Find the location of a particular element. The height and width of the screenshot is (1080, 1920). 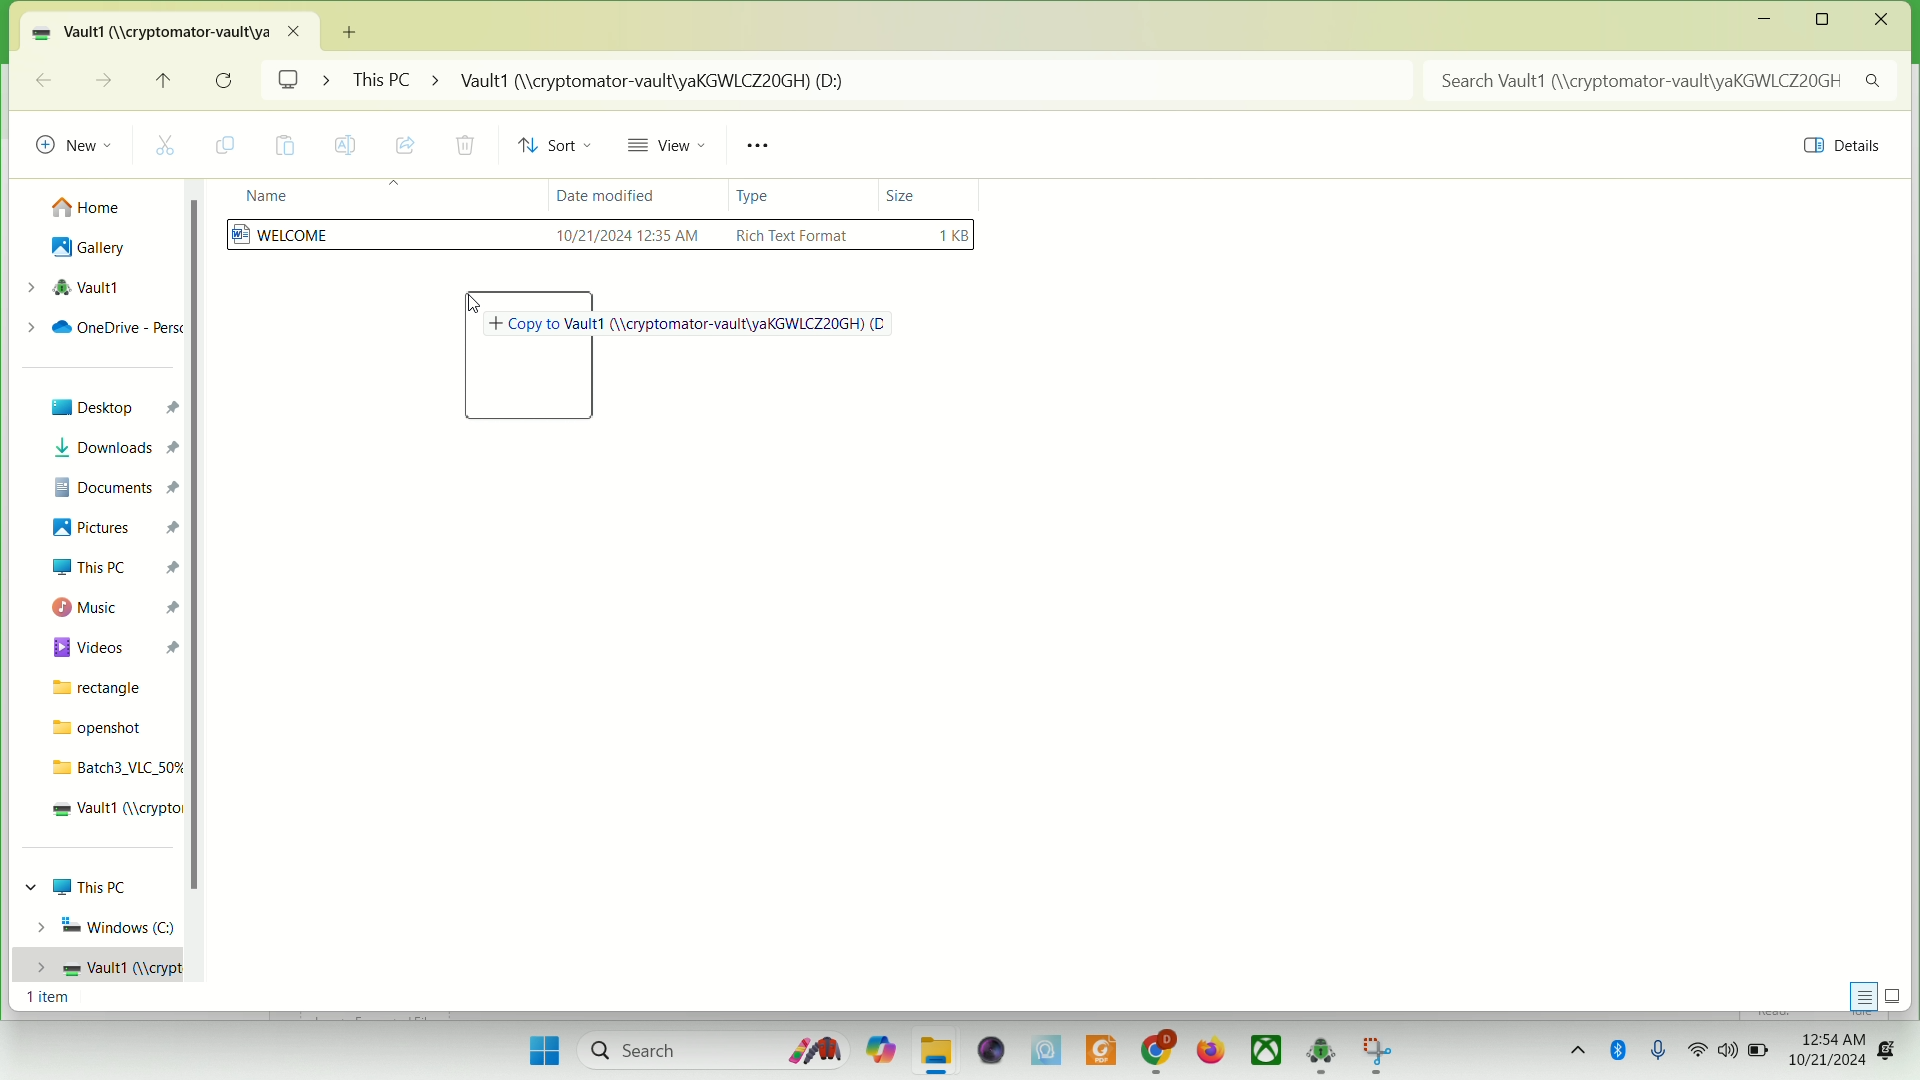

folder is located at coordinates (937, 1052).